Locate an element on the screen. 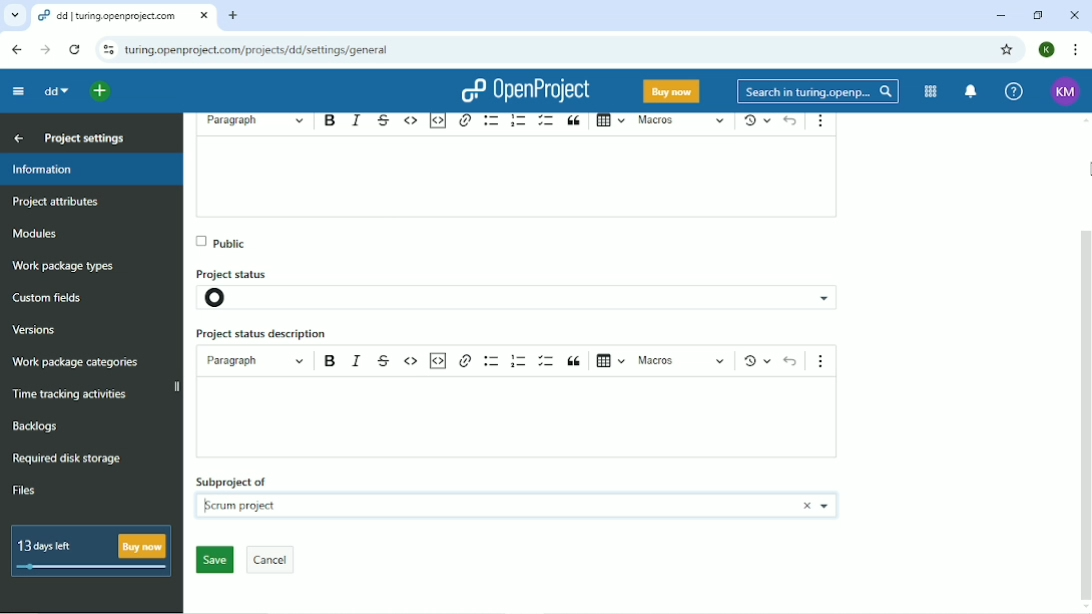  Customize and control google chrome is located at coordinates (1076, 50).